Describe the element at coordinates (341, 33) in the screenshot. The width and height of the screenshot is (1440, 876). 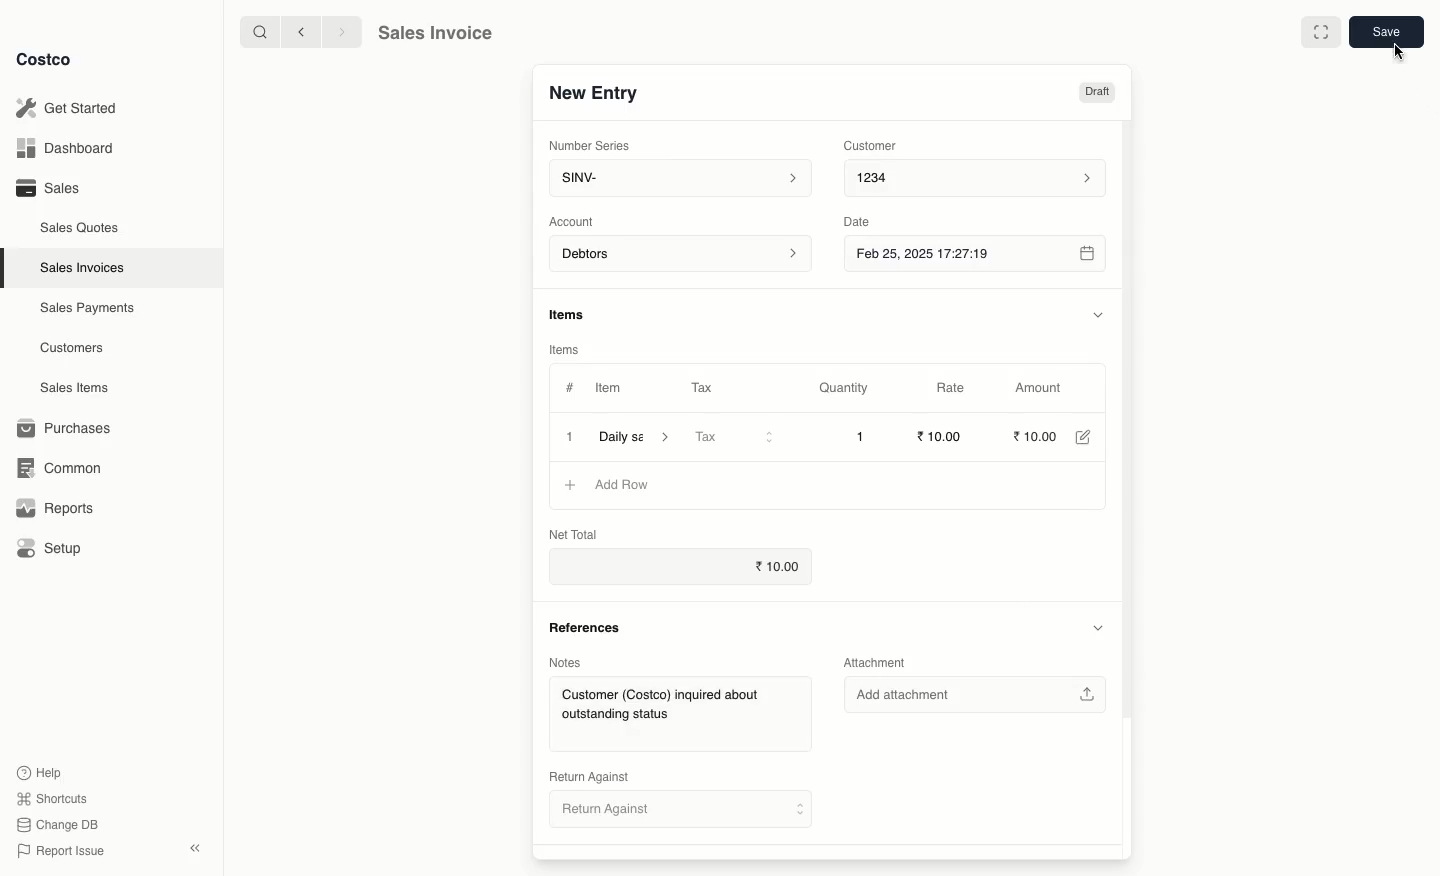
I see `Forward` at that location.